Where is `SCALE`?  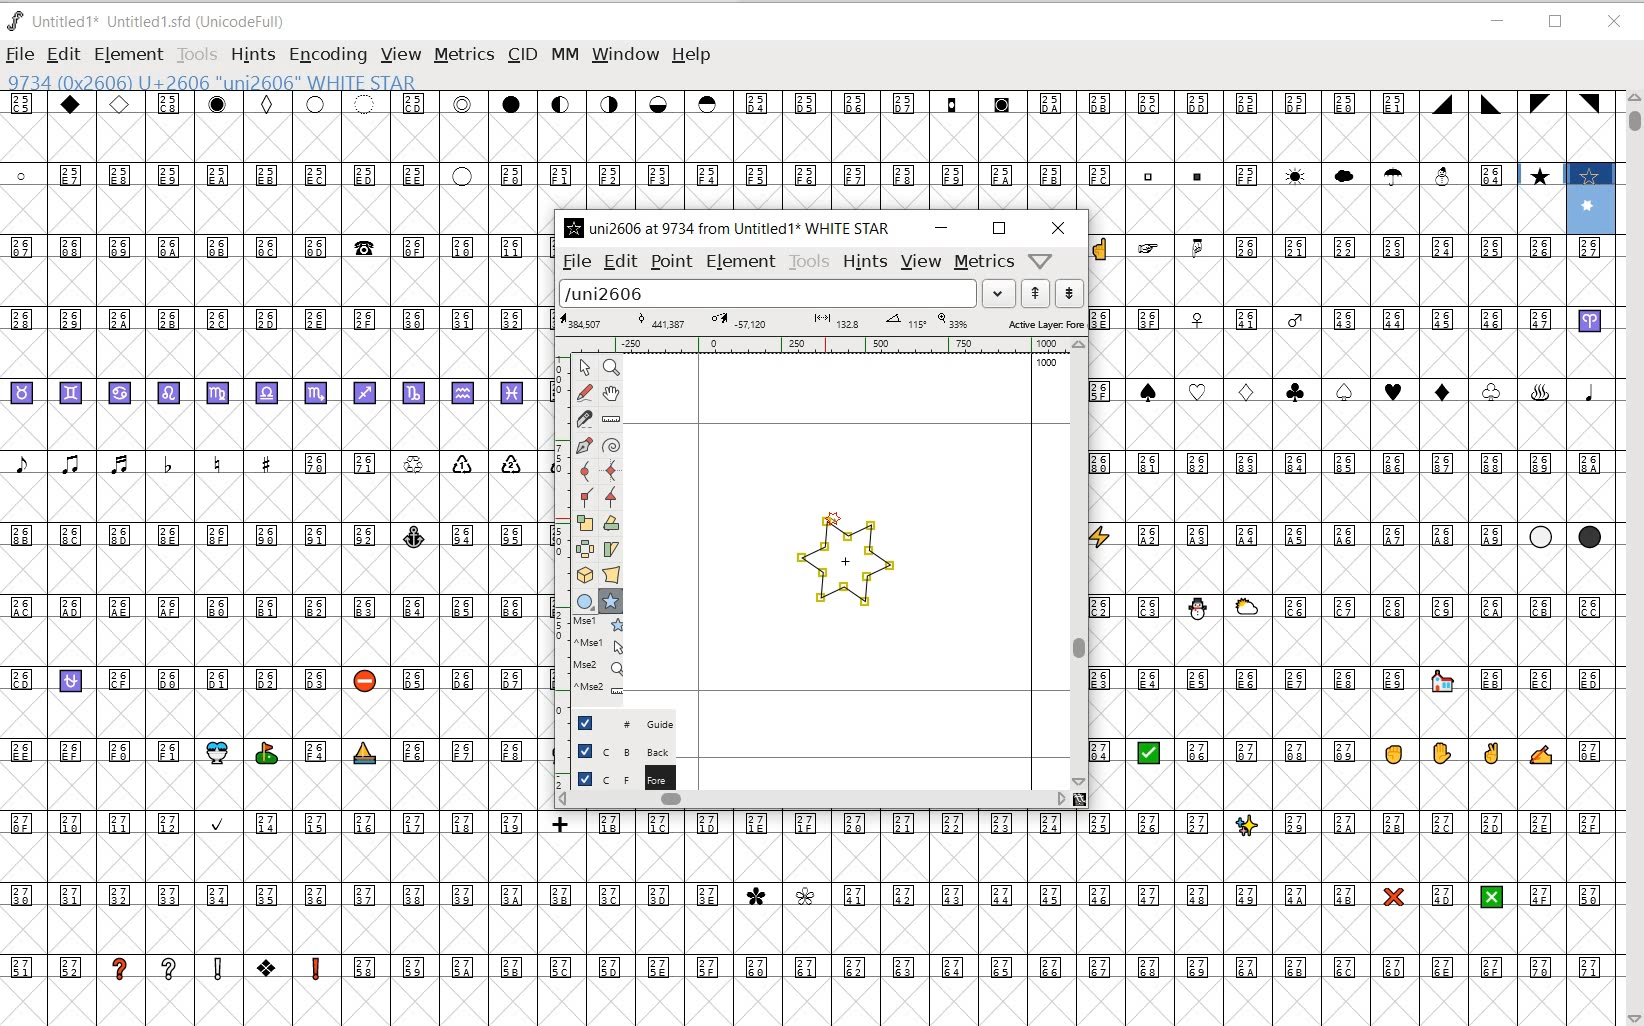 SCALE is located at coordinates (559, 528).